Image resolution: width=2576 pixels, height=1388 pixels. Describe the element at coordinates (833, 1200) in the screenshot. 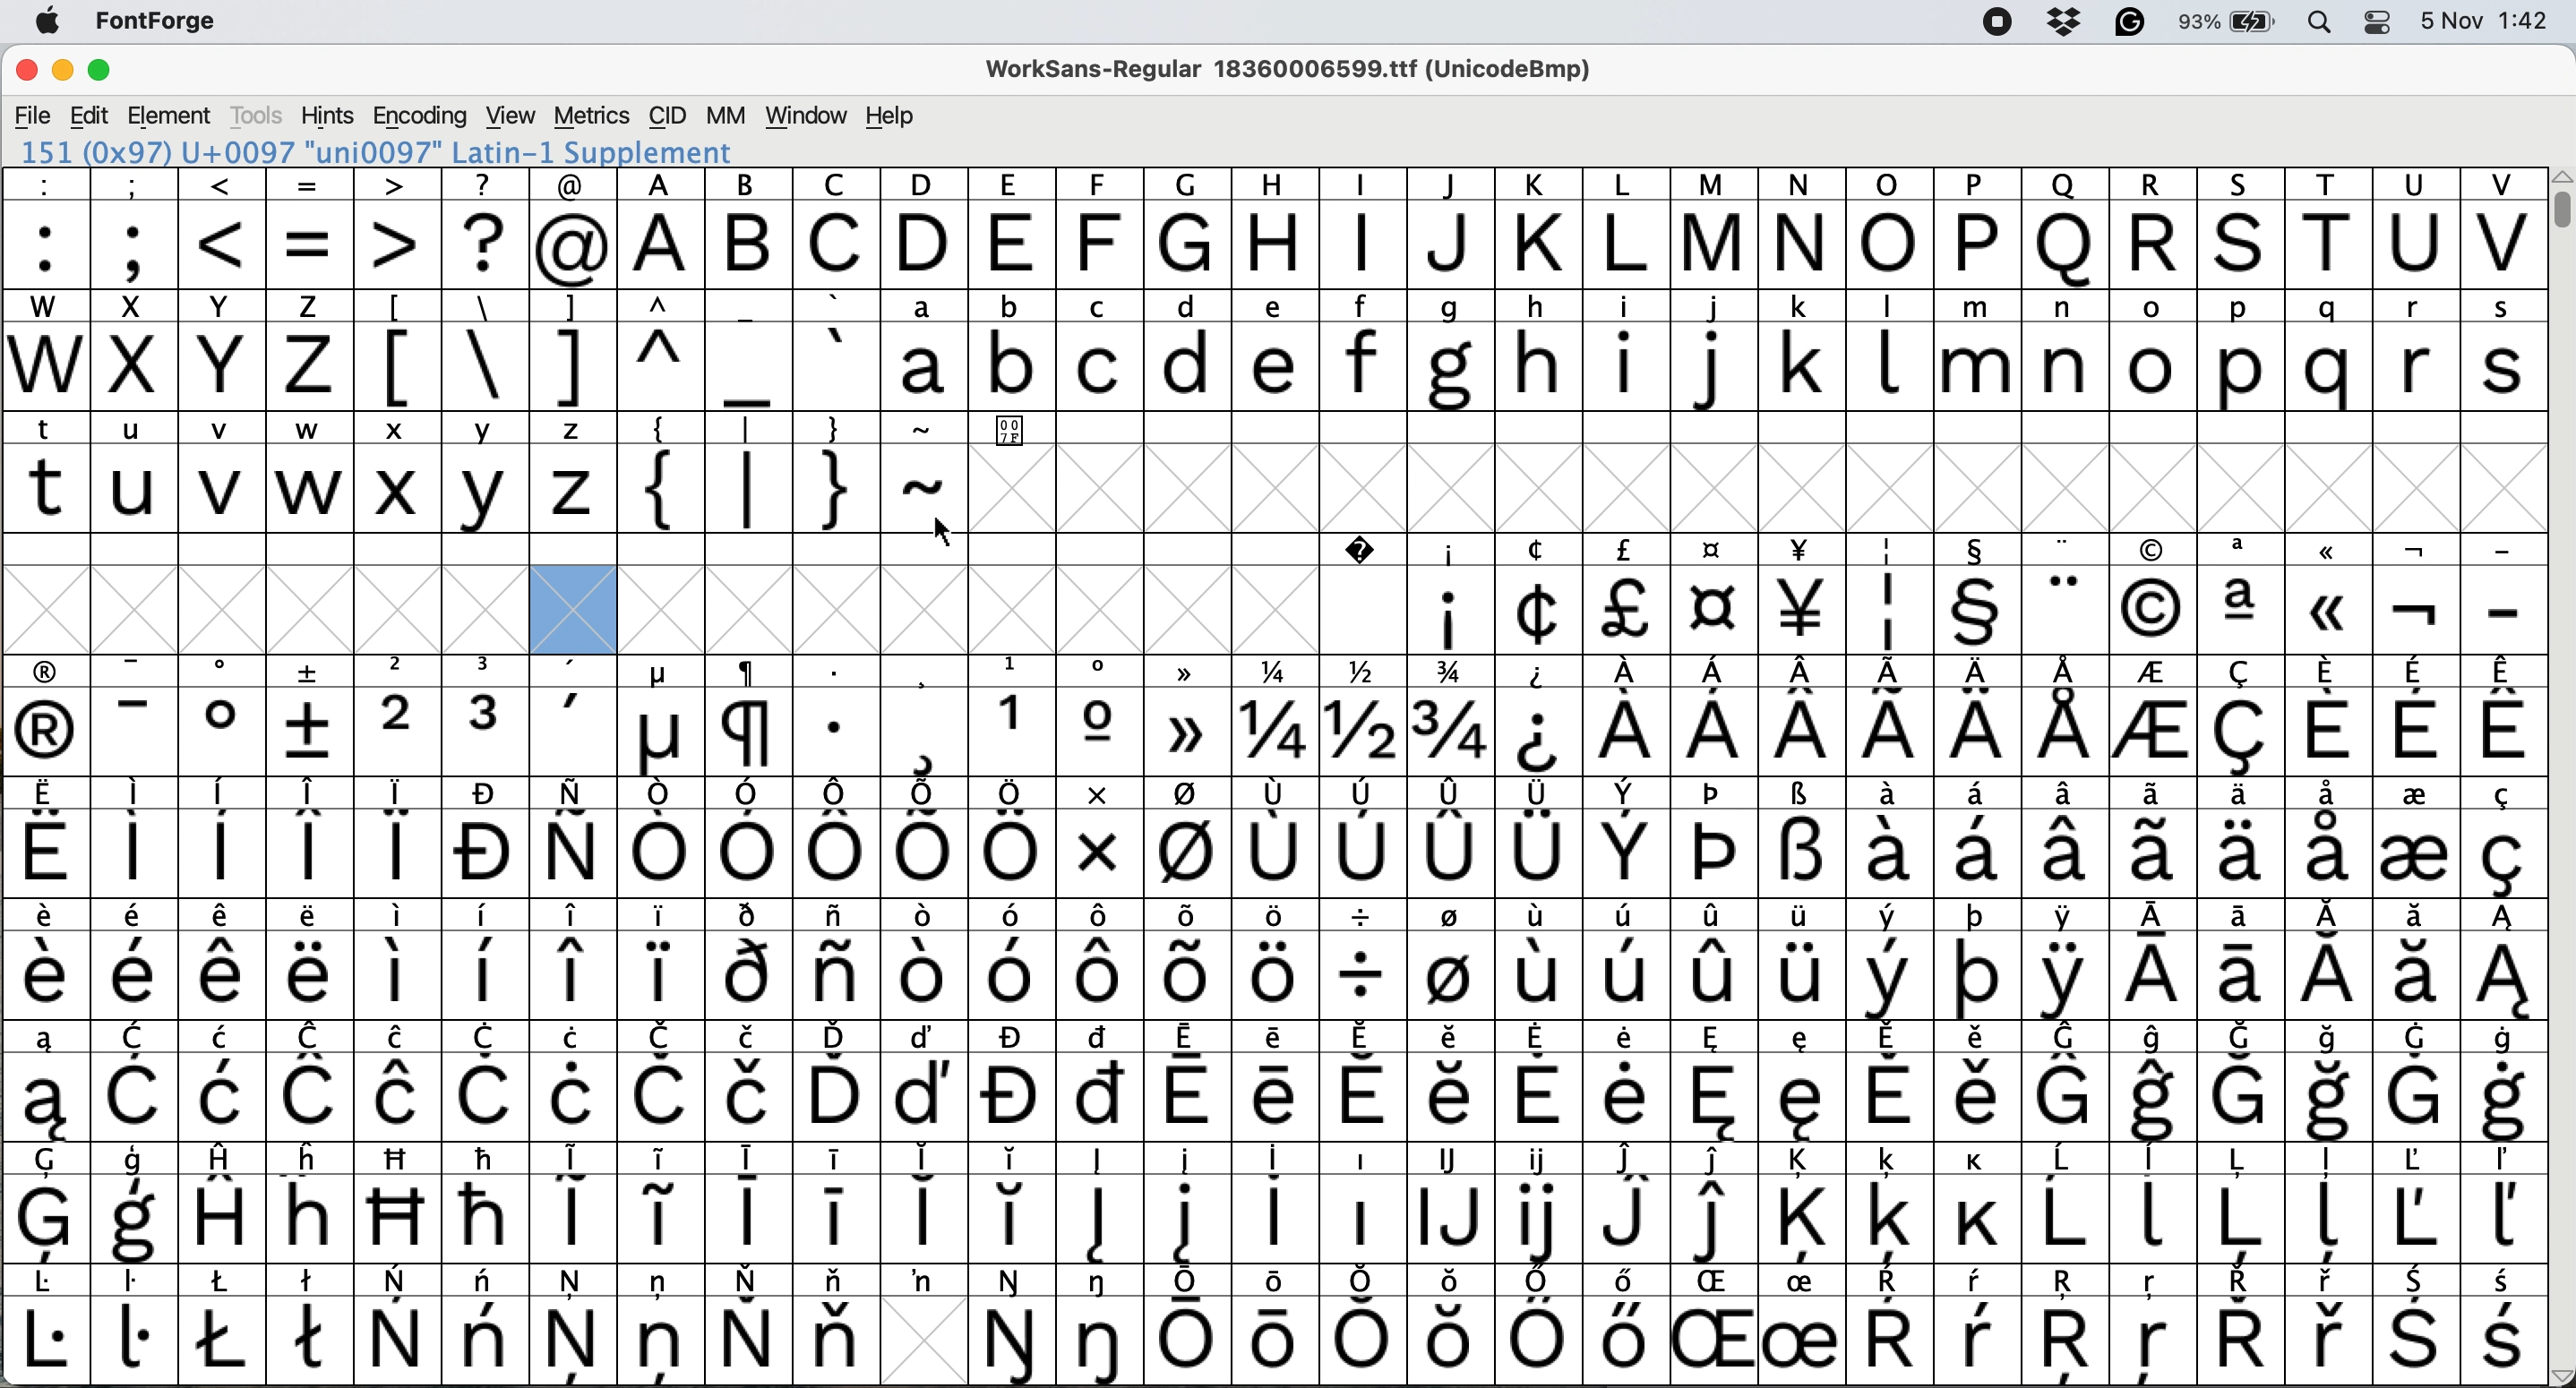

I see `symbol` at that location.